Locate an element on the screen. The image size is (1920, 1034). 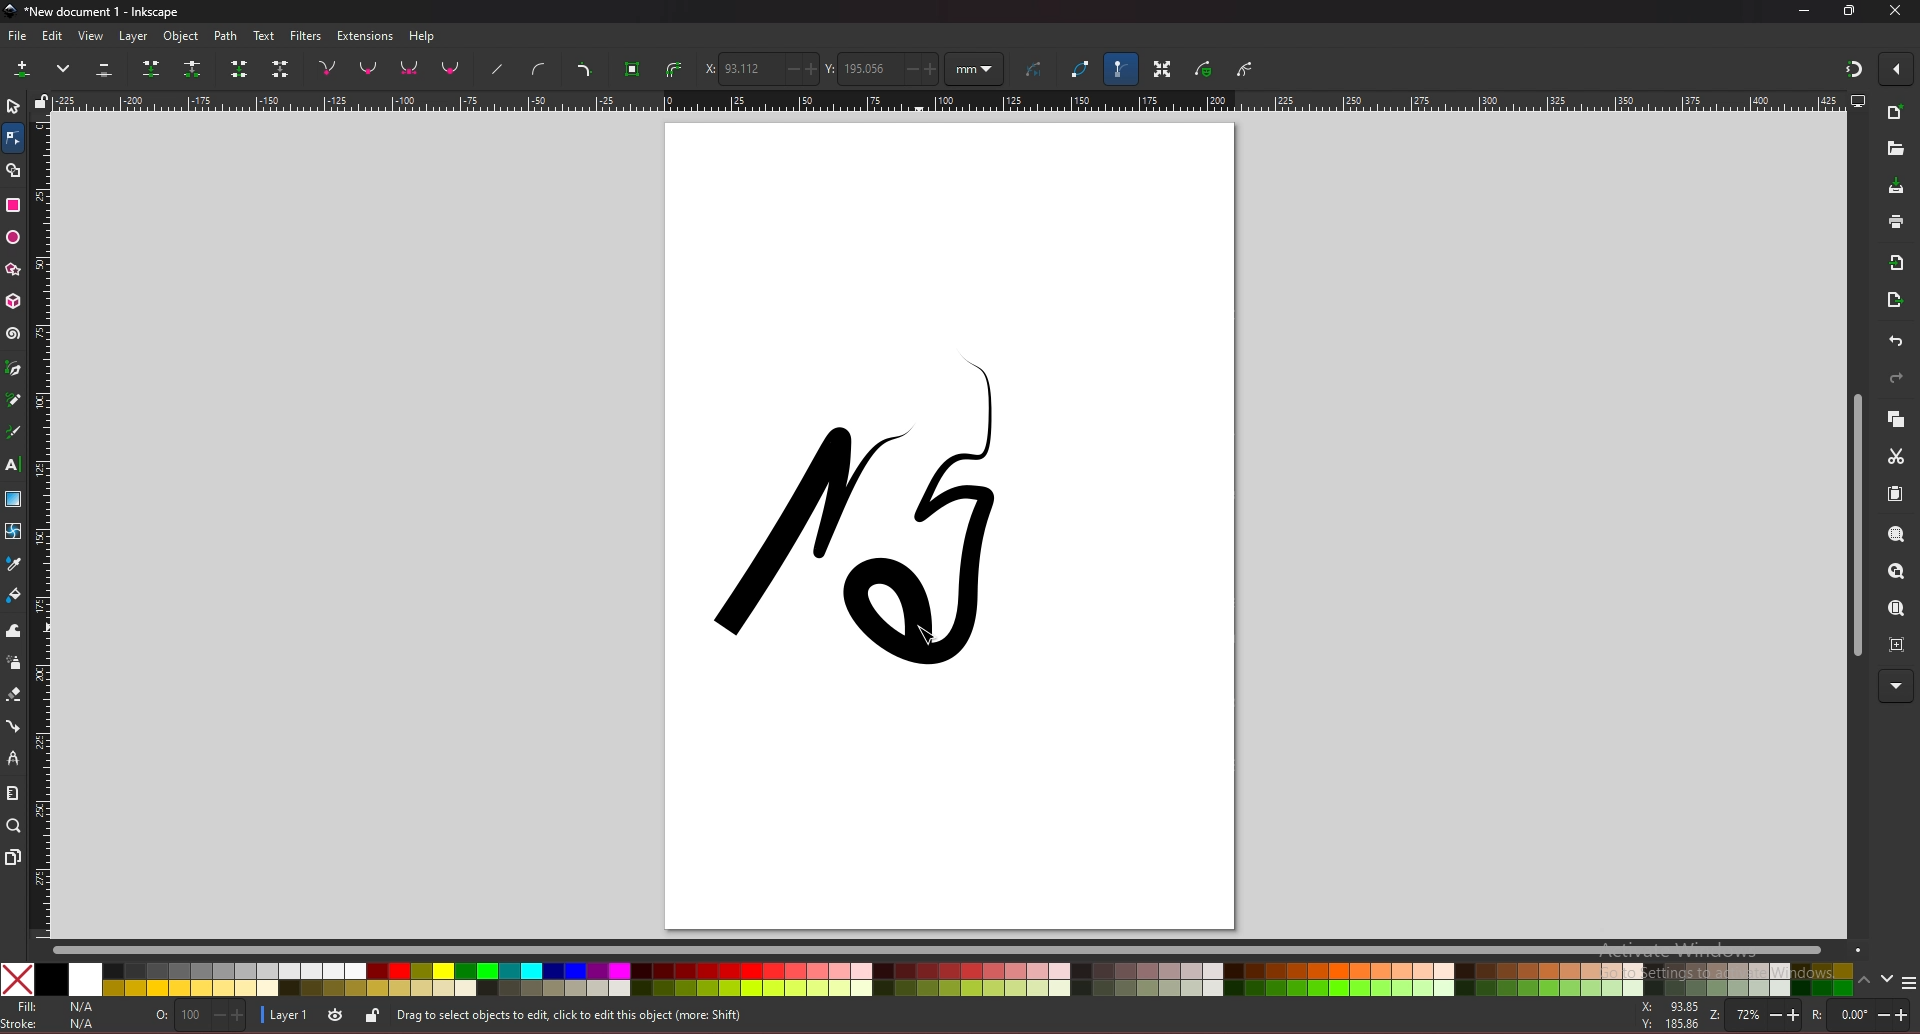
new is located at coordinates (1895, 114).